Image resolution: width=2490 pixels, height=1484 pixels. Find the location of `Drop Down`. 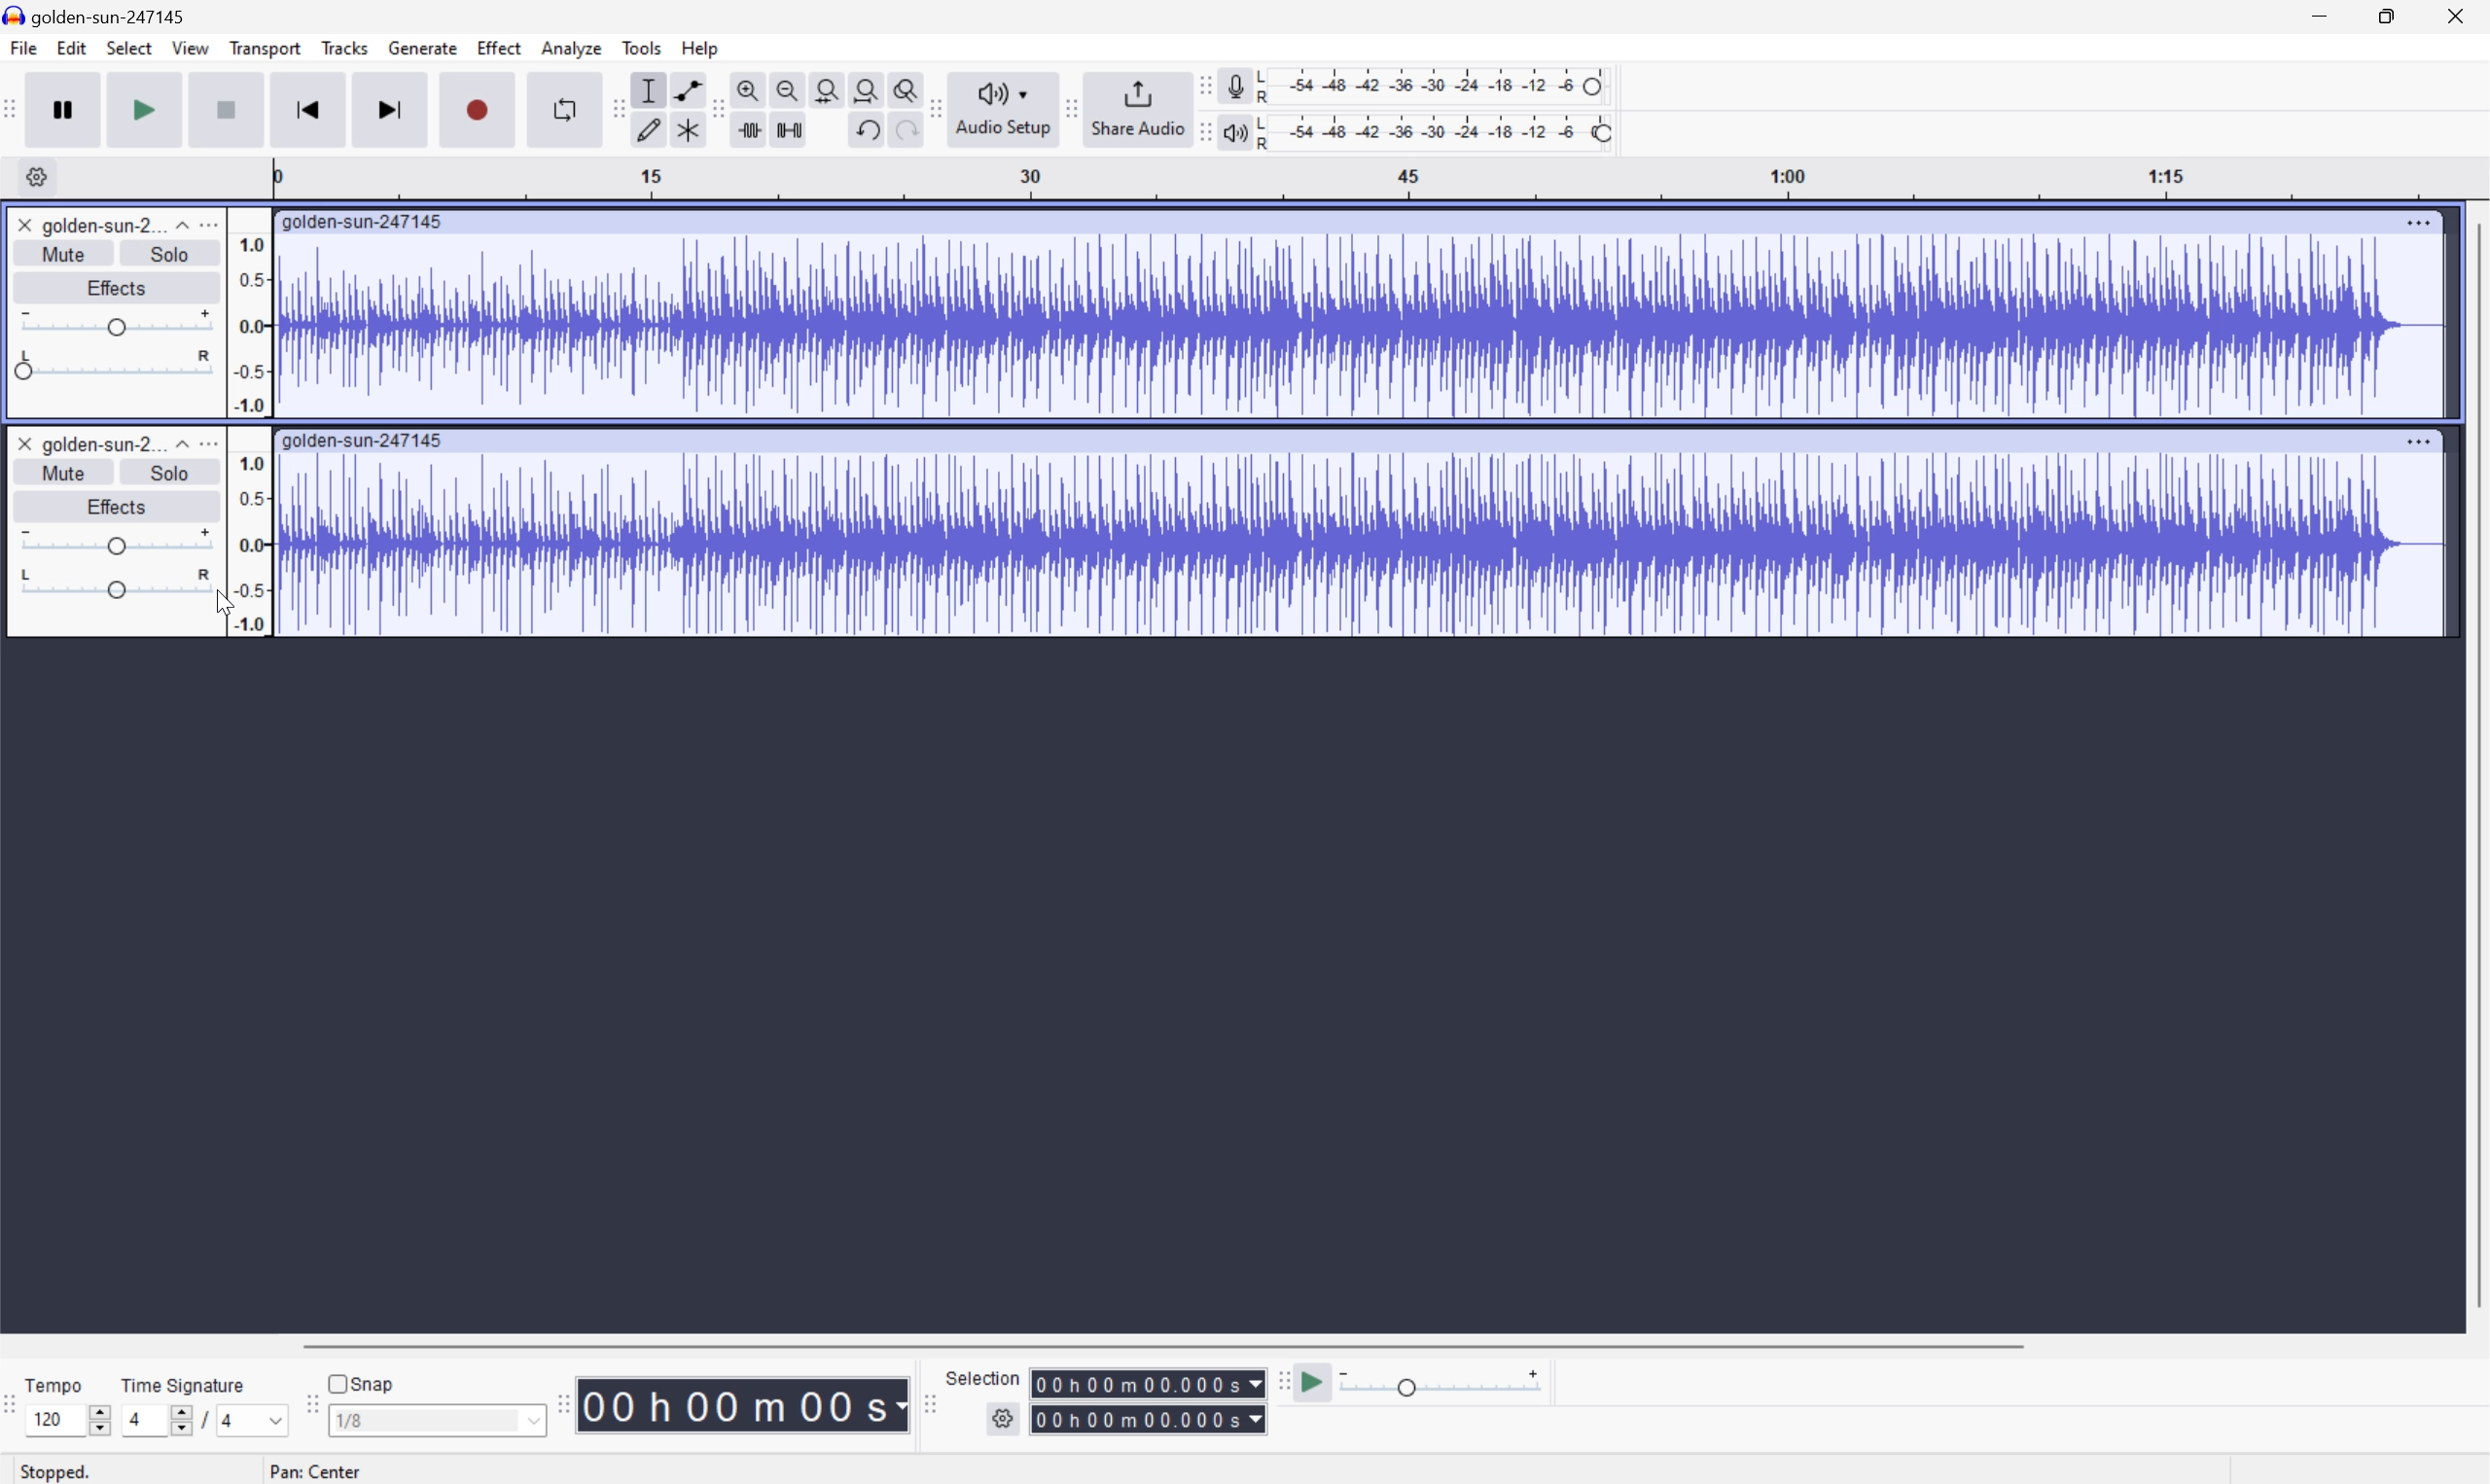

Drop Down is located at coordinates (276, 1418).